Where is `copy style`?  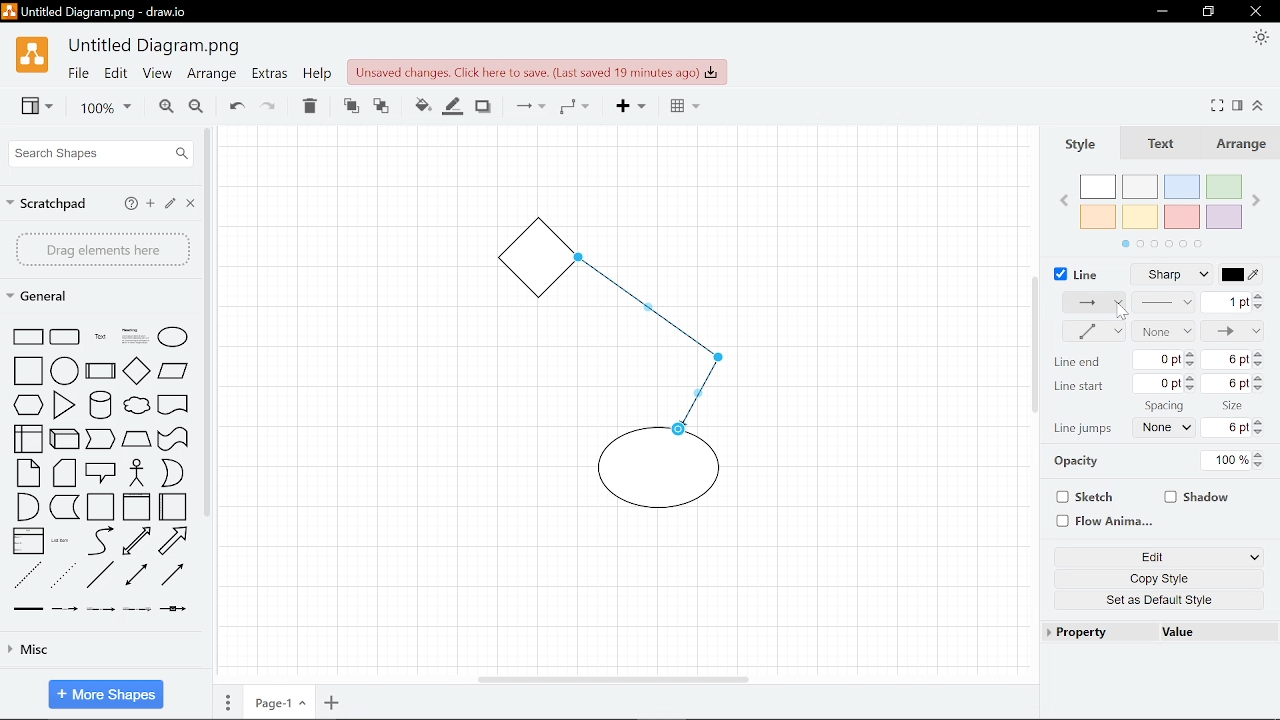
copy style is located at coordinates (1154, 581).